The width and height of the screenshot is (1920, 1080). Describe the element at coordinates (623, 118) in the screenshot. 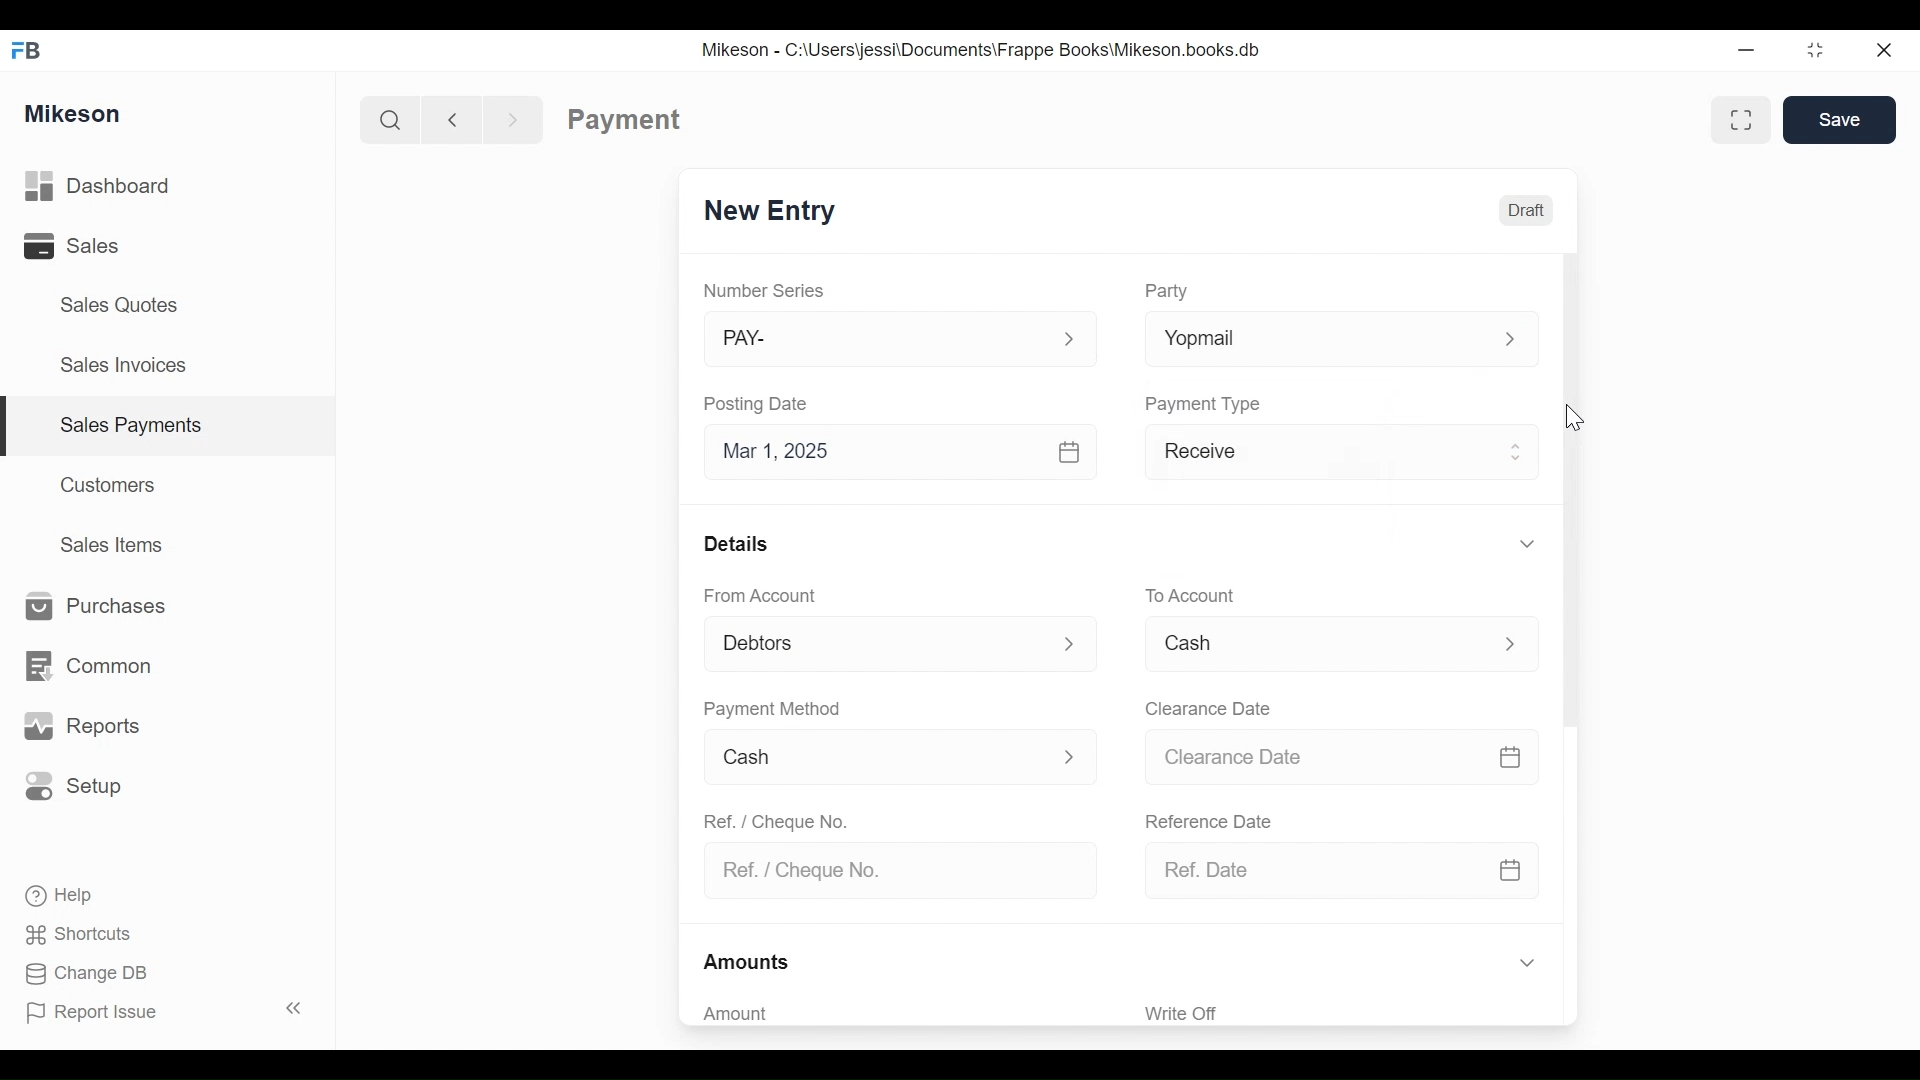

I see `Payment` at that location.